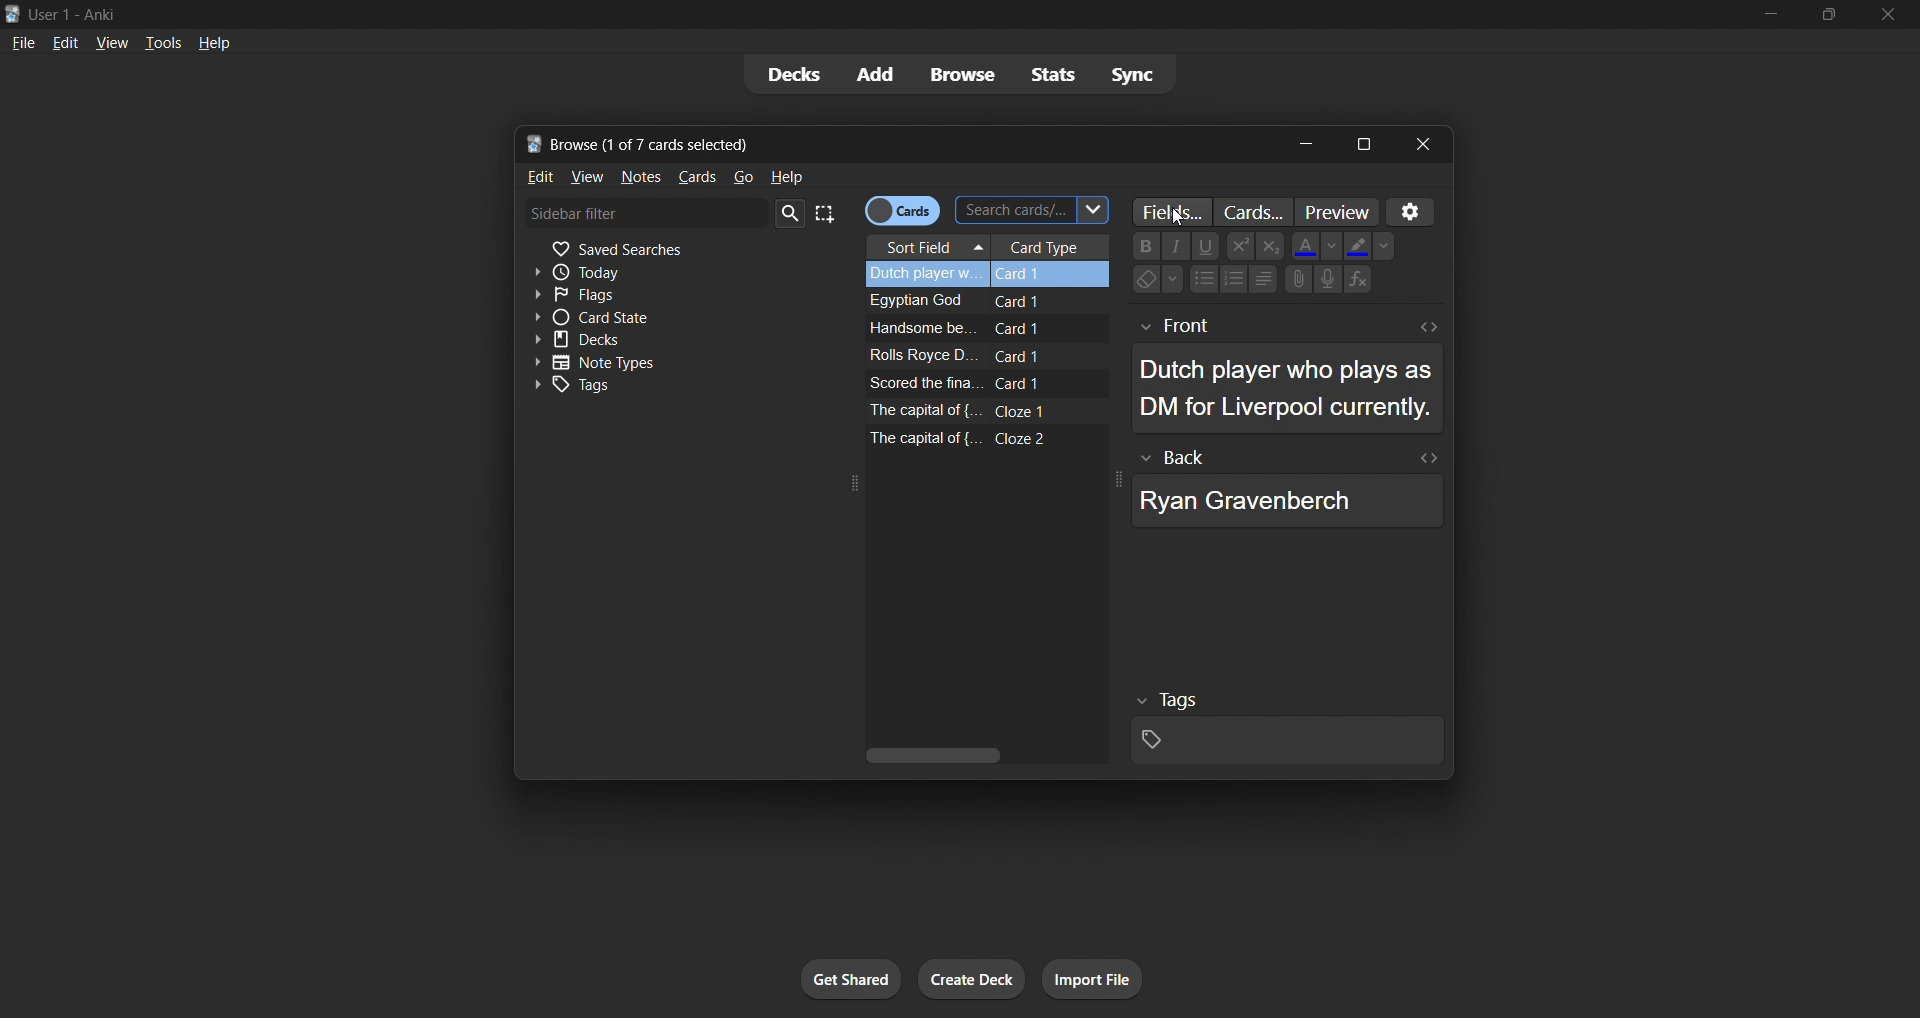 Image resolution: width=1920 pixels, height=1018 pixels. I want to click on Bullet points, so click(1204, 280).